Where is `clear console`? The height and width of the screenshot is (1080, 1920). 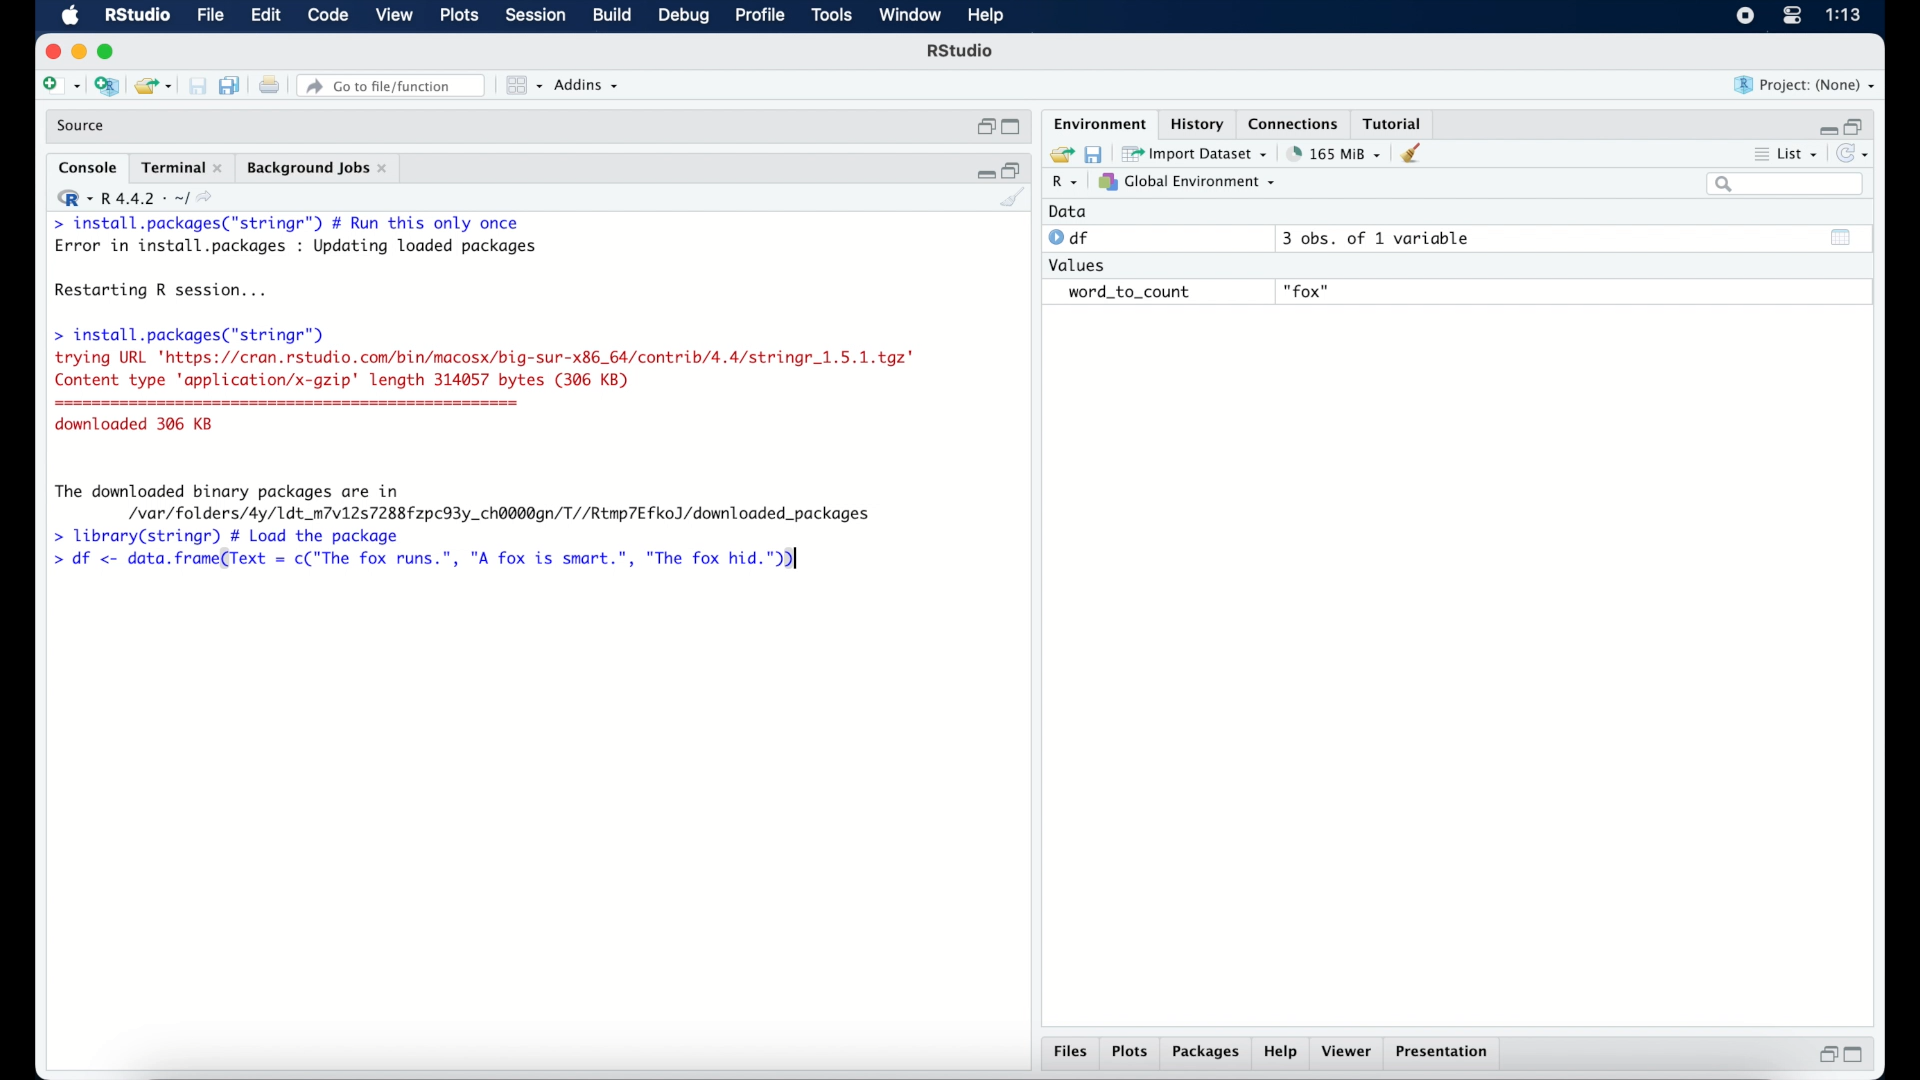 clear console is located at coordinates (1014, 199).